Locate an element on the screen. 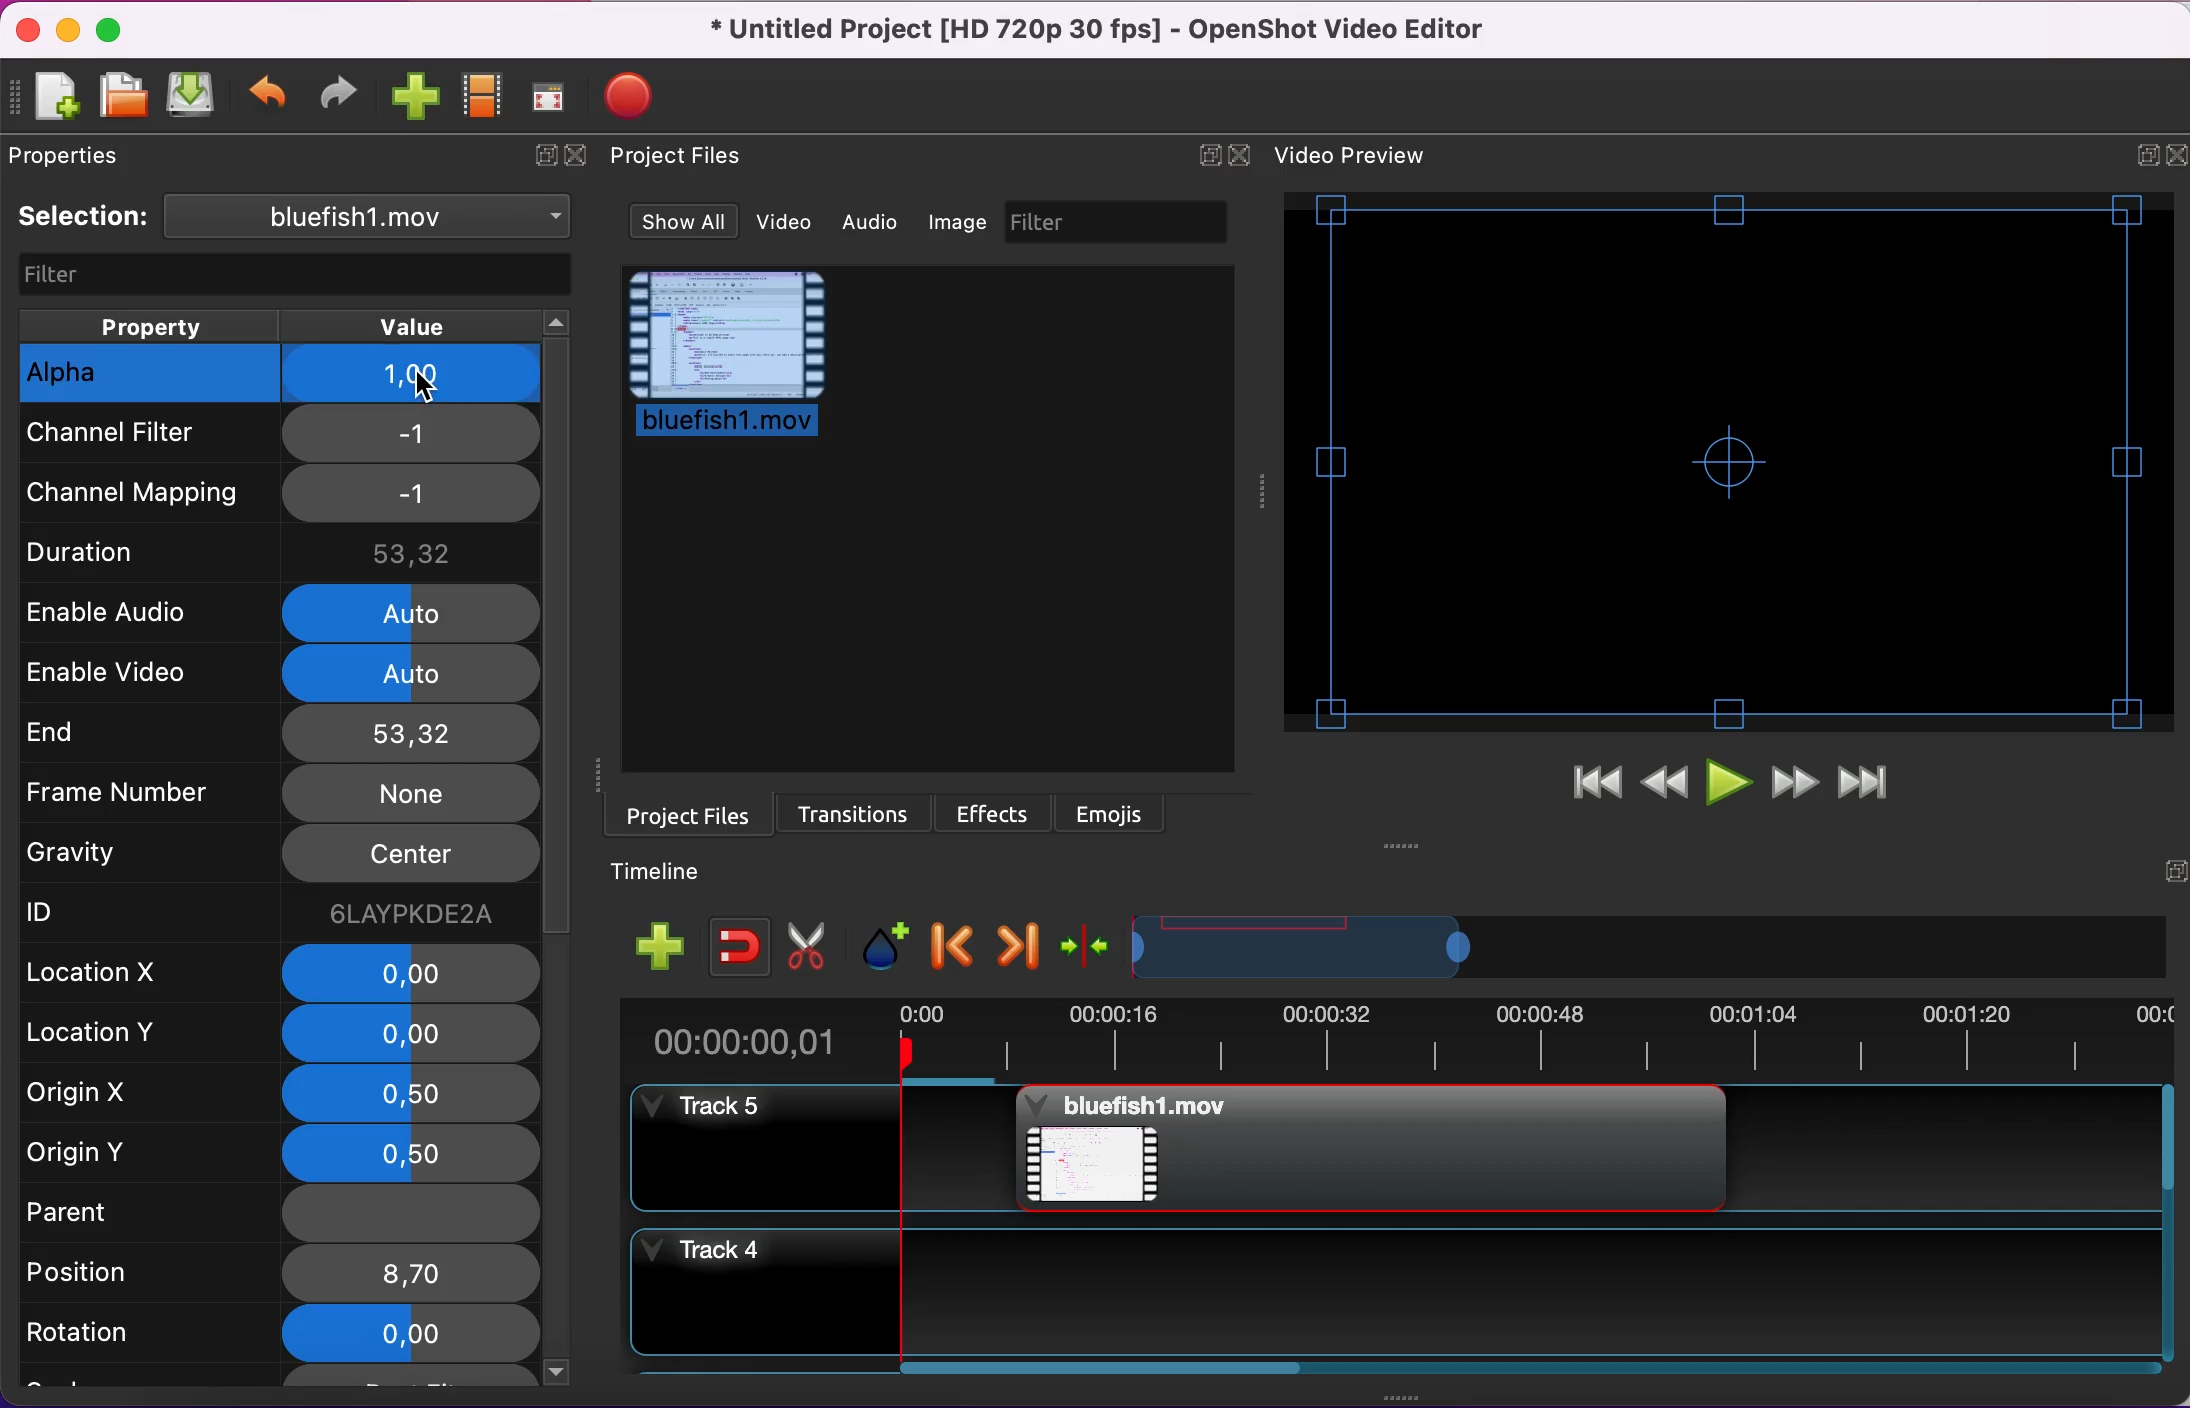 This screenshot has height=1408, width=2190. time duration is located at coordinates (1410, 1041).